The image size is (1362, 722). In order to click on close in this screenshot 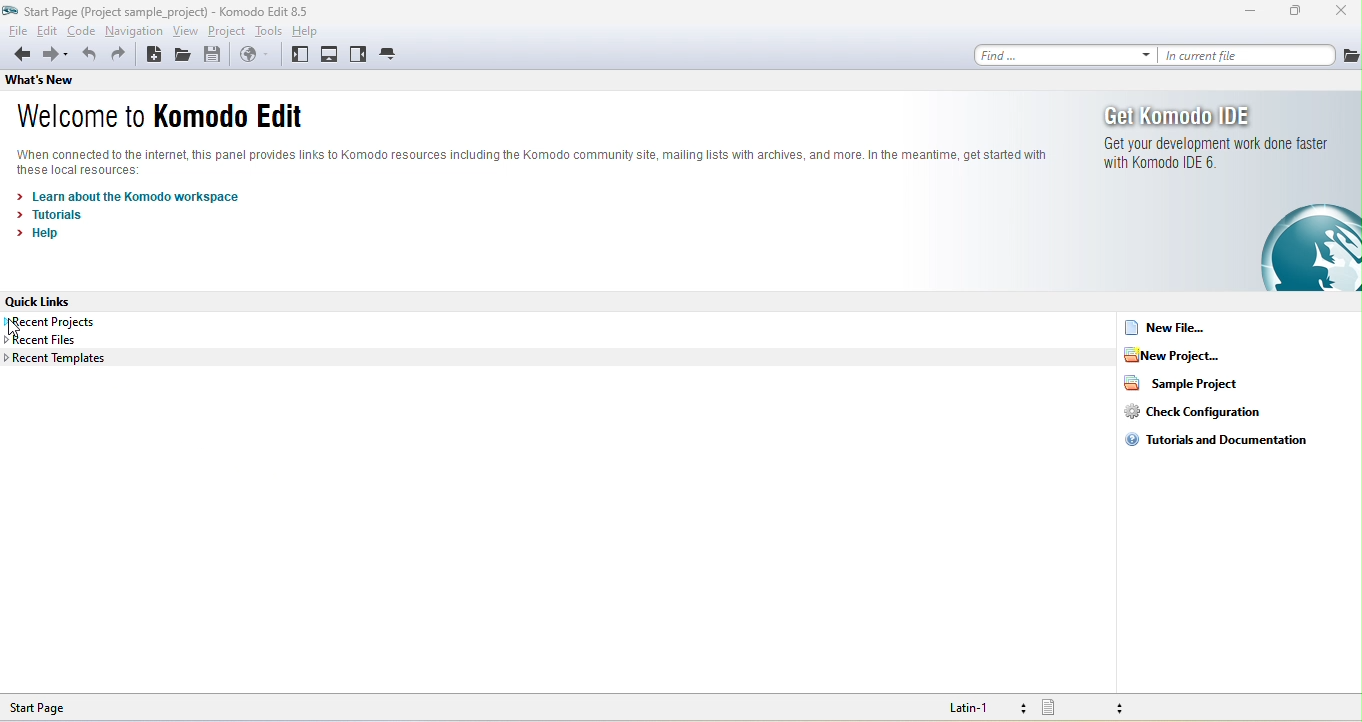, I will do `click(1338, 13)`.